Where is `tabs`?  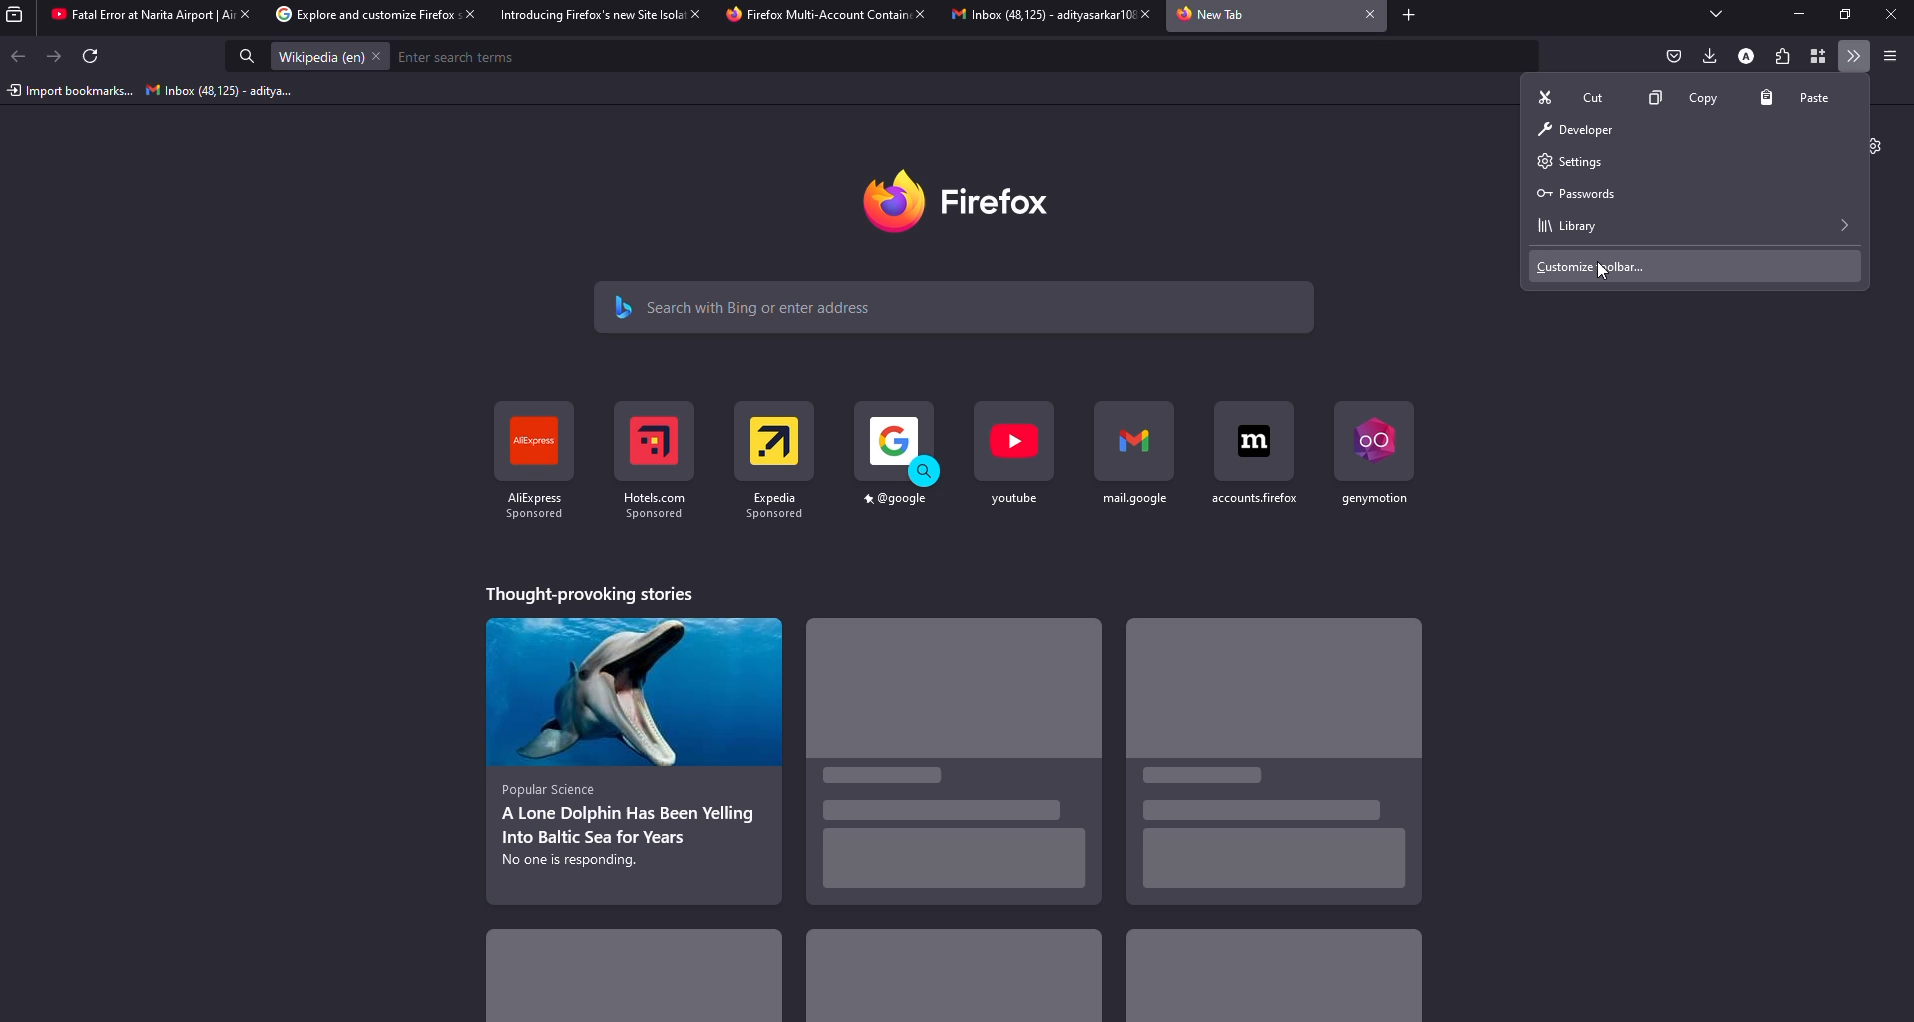 tabs is located at coordinates (1716, 15).